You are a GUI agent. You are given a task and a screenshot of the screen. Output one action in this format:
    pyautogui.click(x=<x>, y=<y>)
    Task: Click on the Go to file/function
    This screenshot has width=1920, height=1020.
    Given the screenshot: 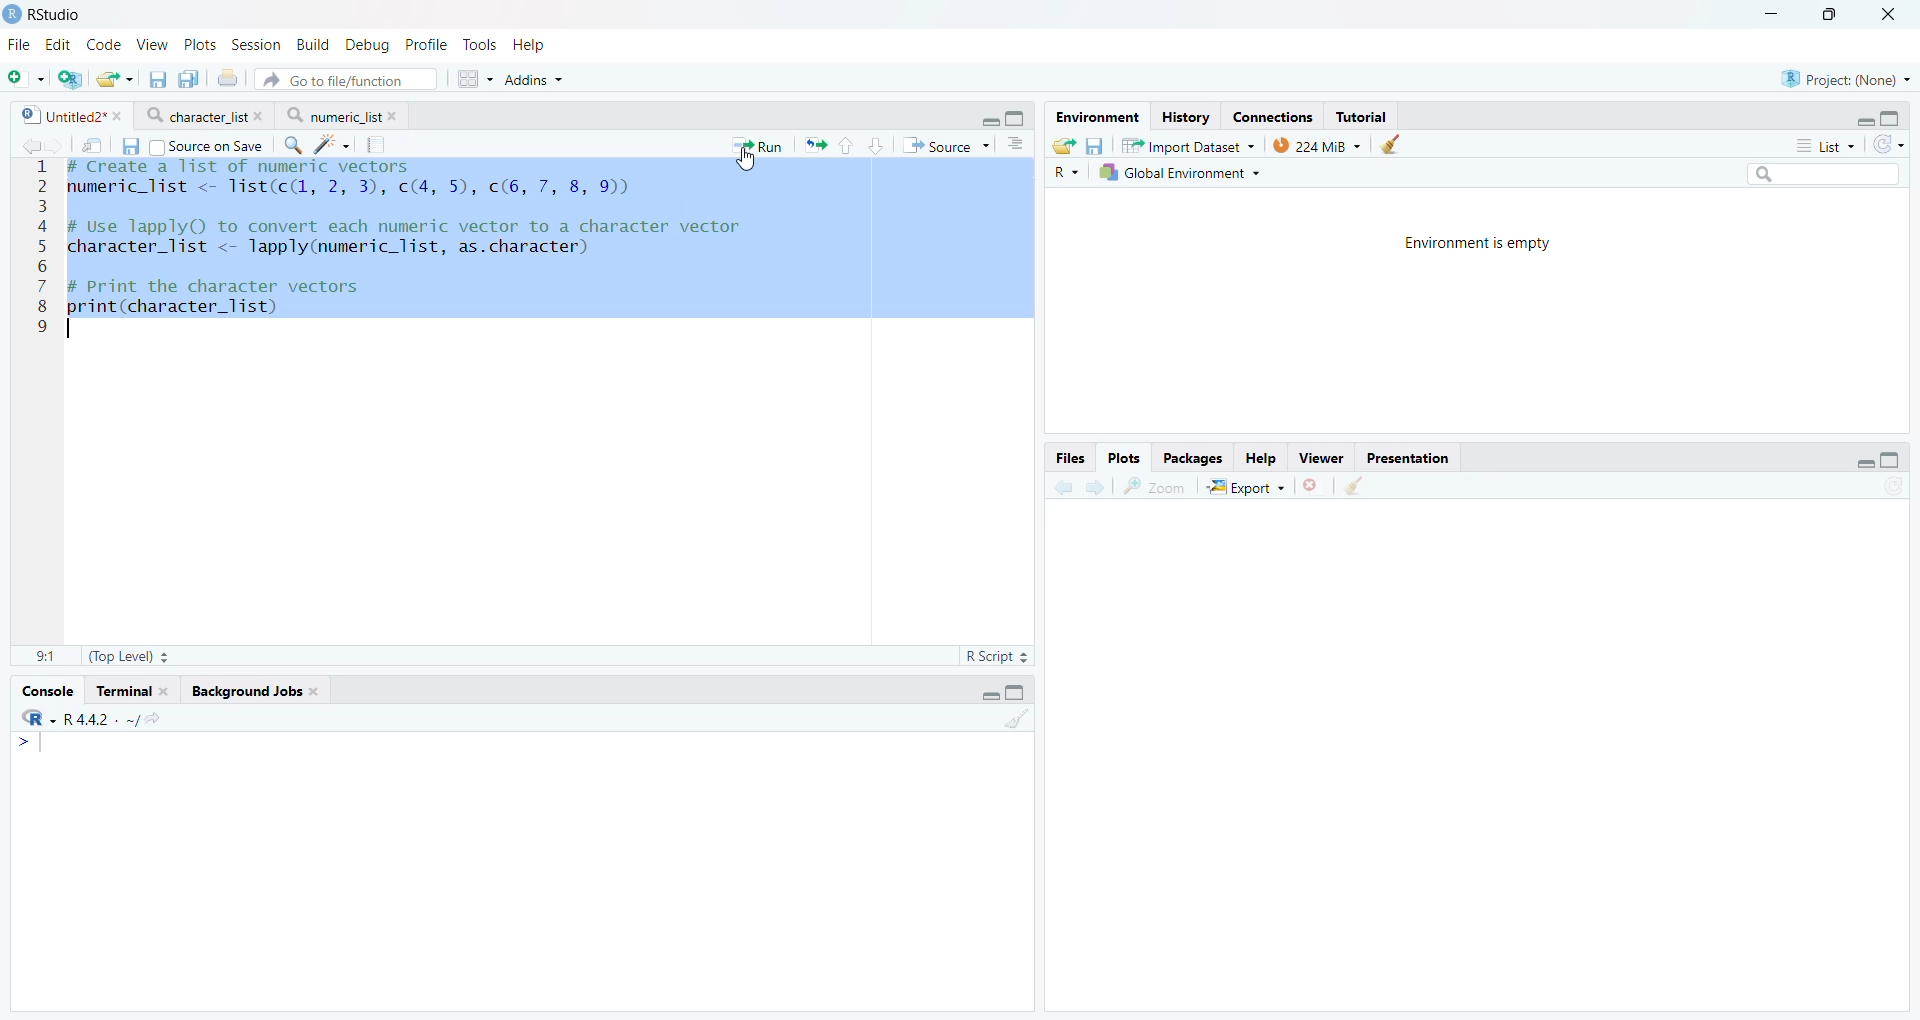 What is the action you would take?
    pyautogui.click(x=346, y=79)
    